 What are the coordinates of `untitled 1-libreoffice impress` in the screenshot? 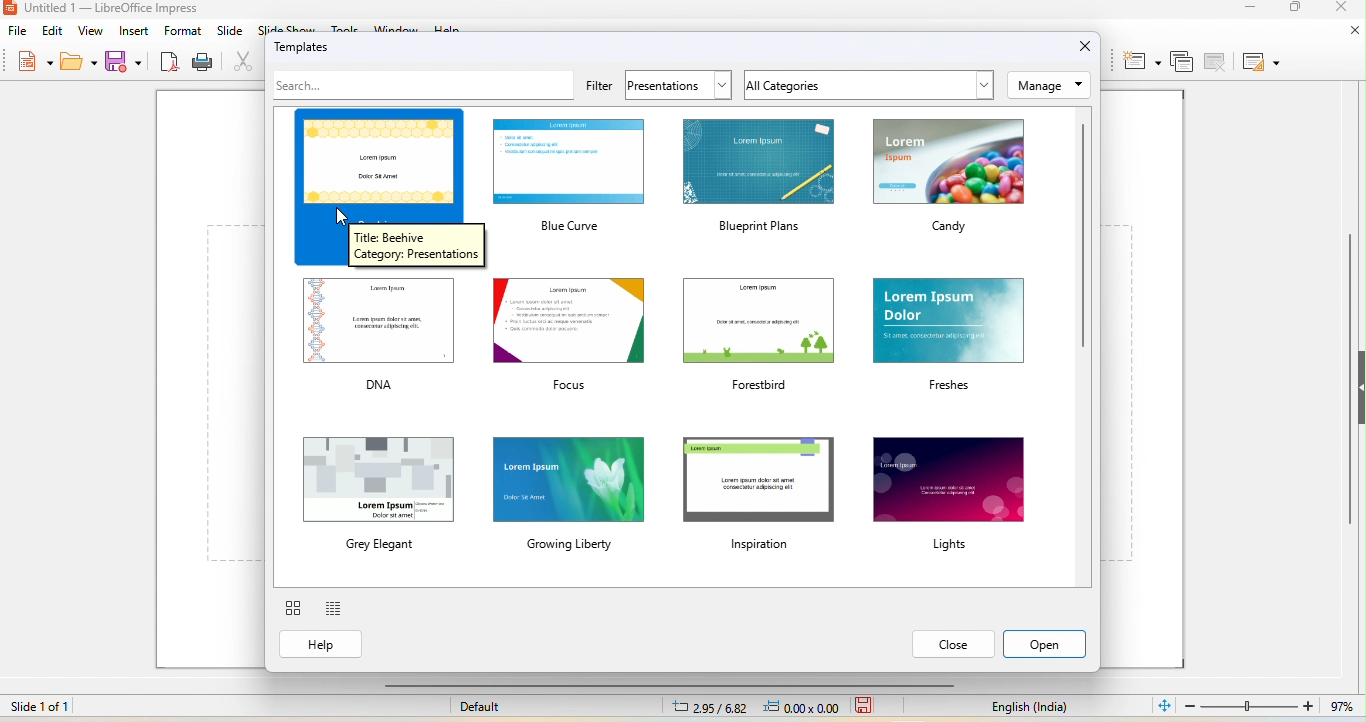 It's located at (127, 8).